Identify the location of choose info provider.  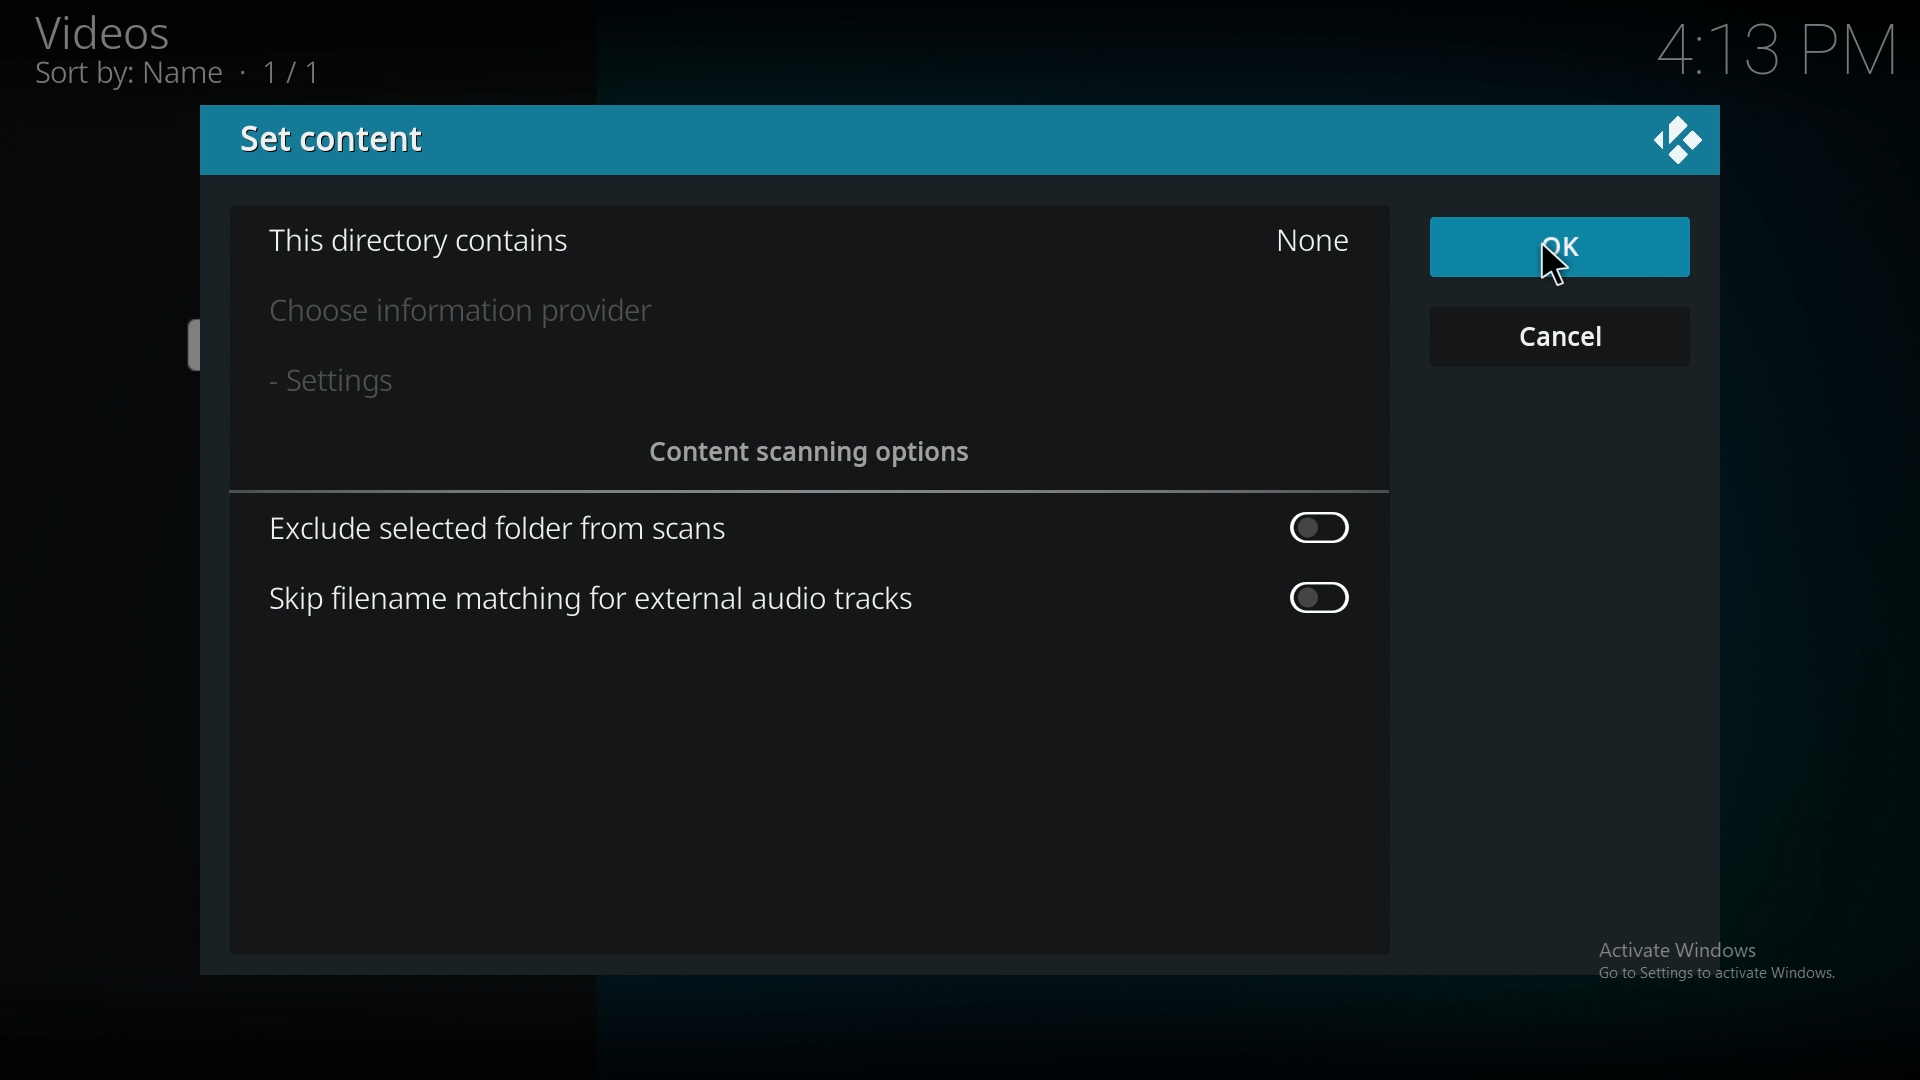
(495, 312).